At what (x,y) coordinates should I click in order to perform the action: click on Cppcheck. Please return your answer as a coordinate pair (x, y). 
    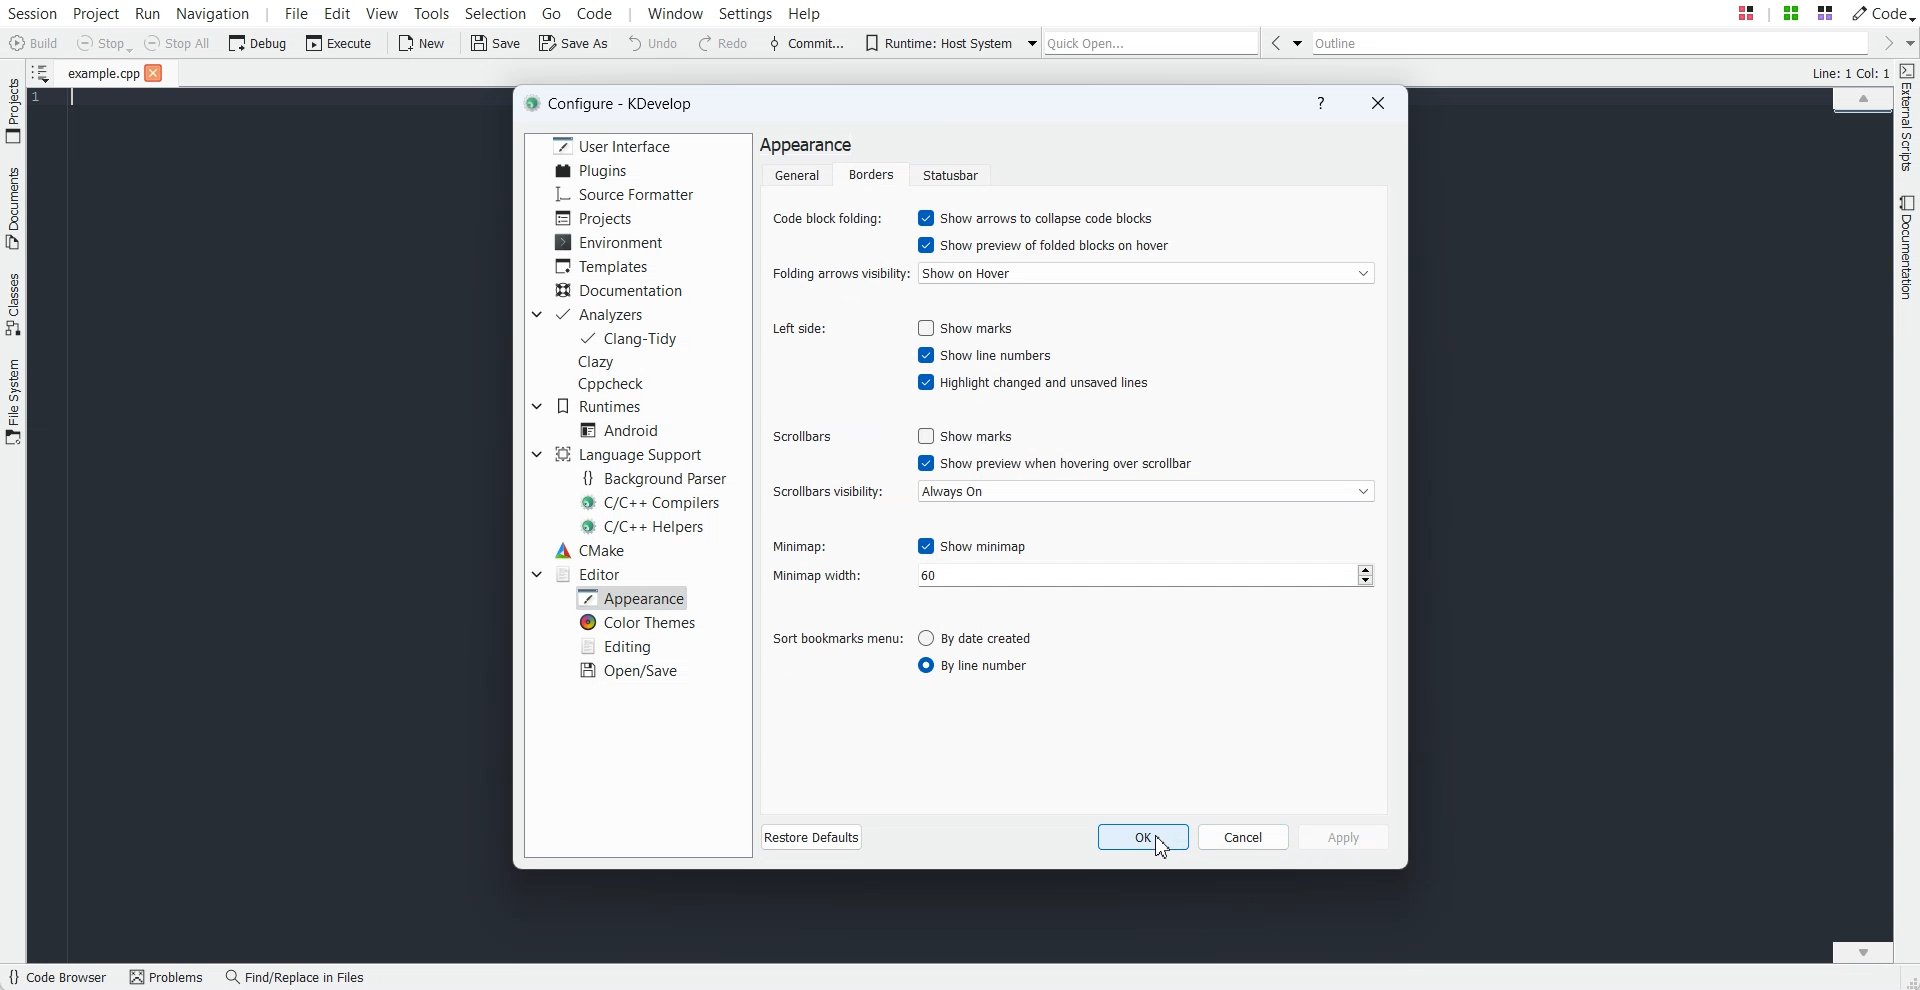
    Looking at the image, I should click on (610, 384).